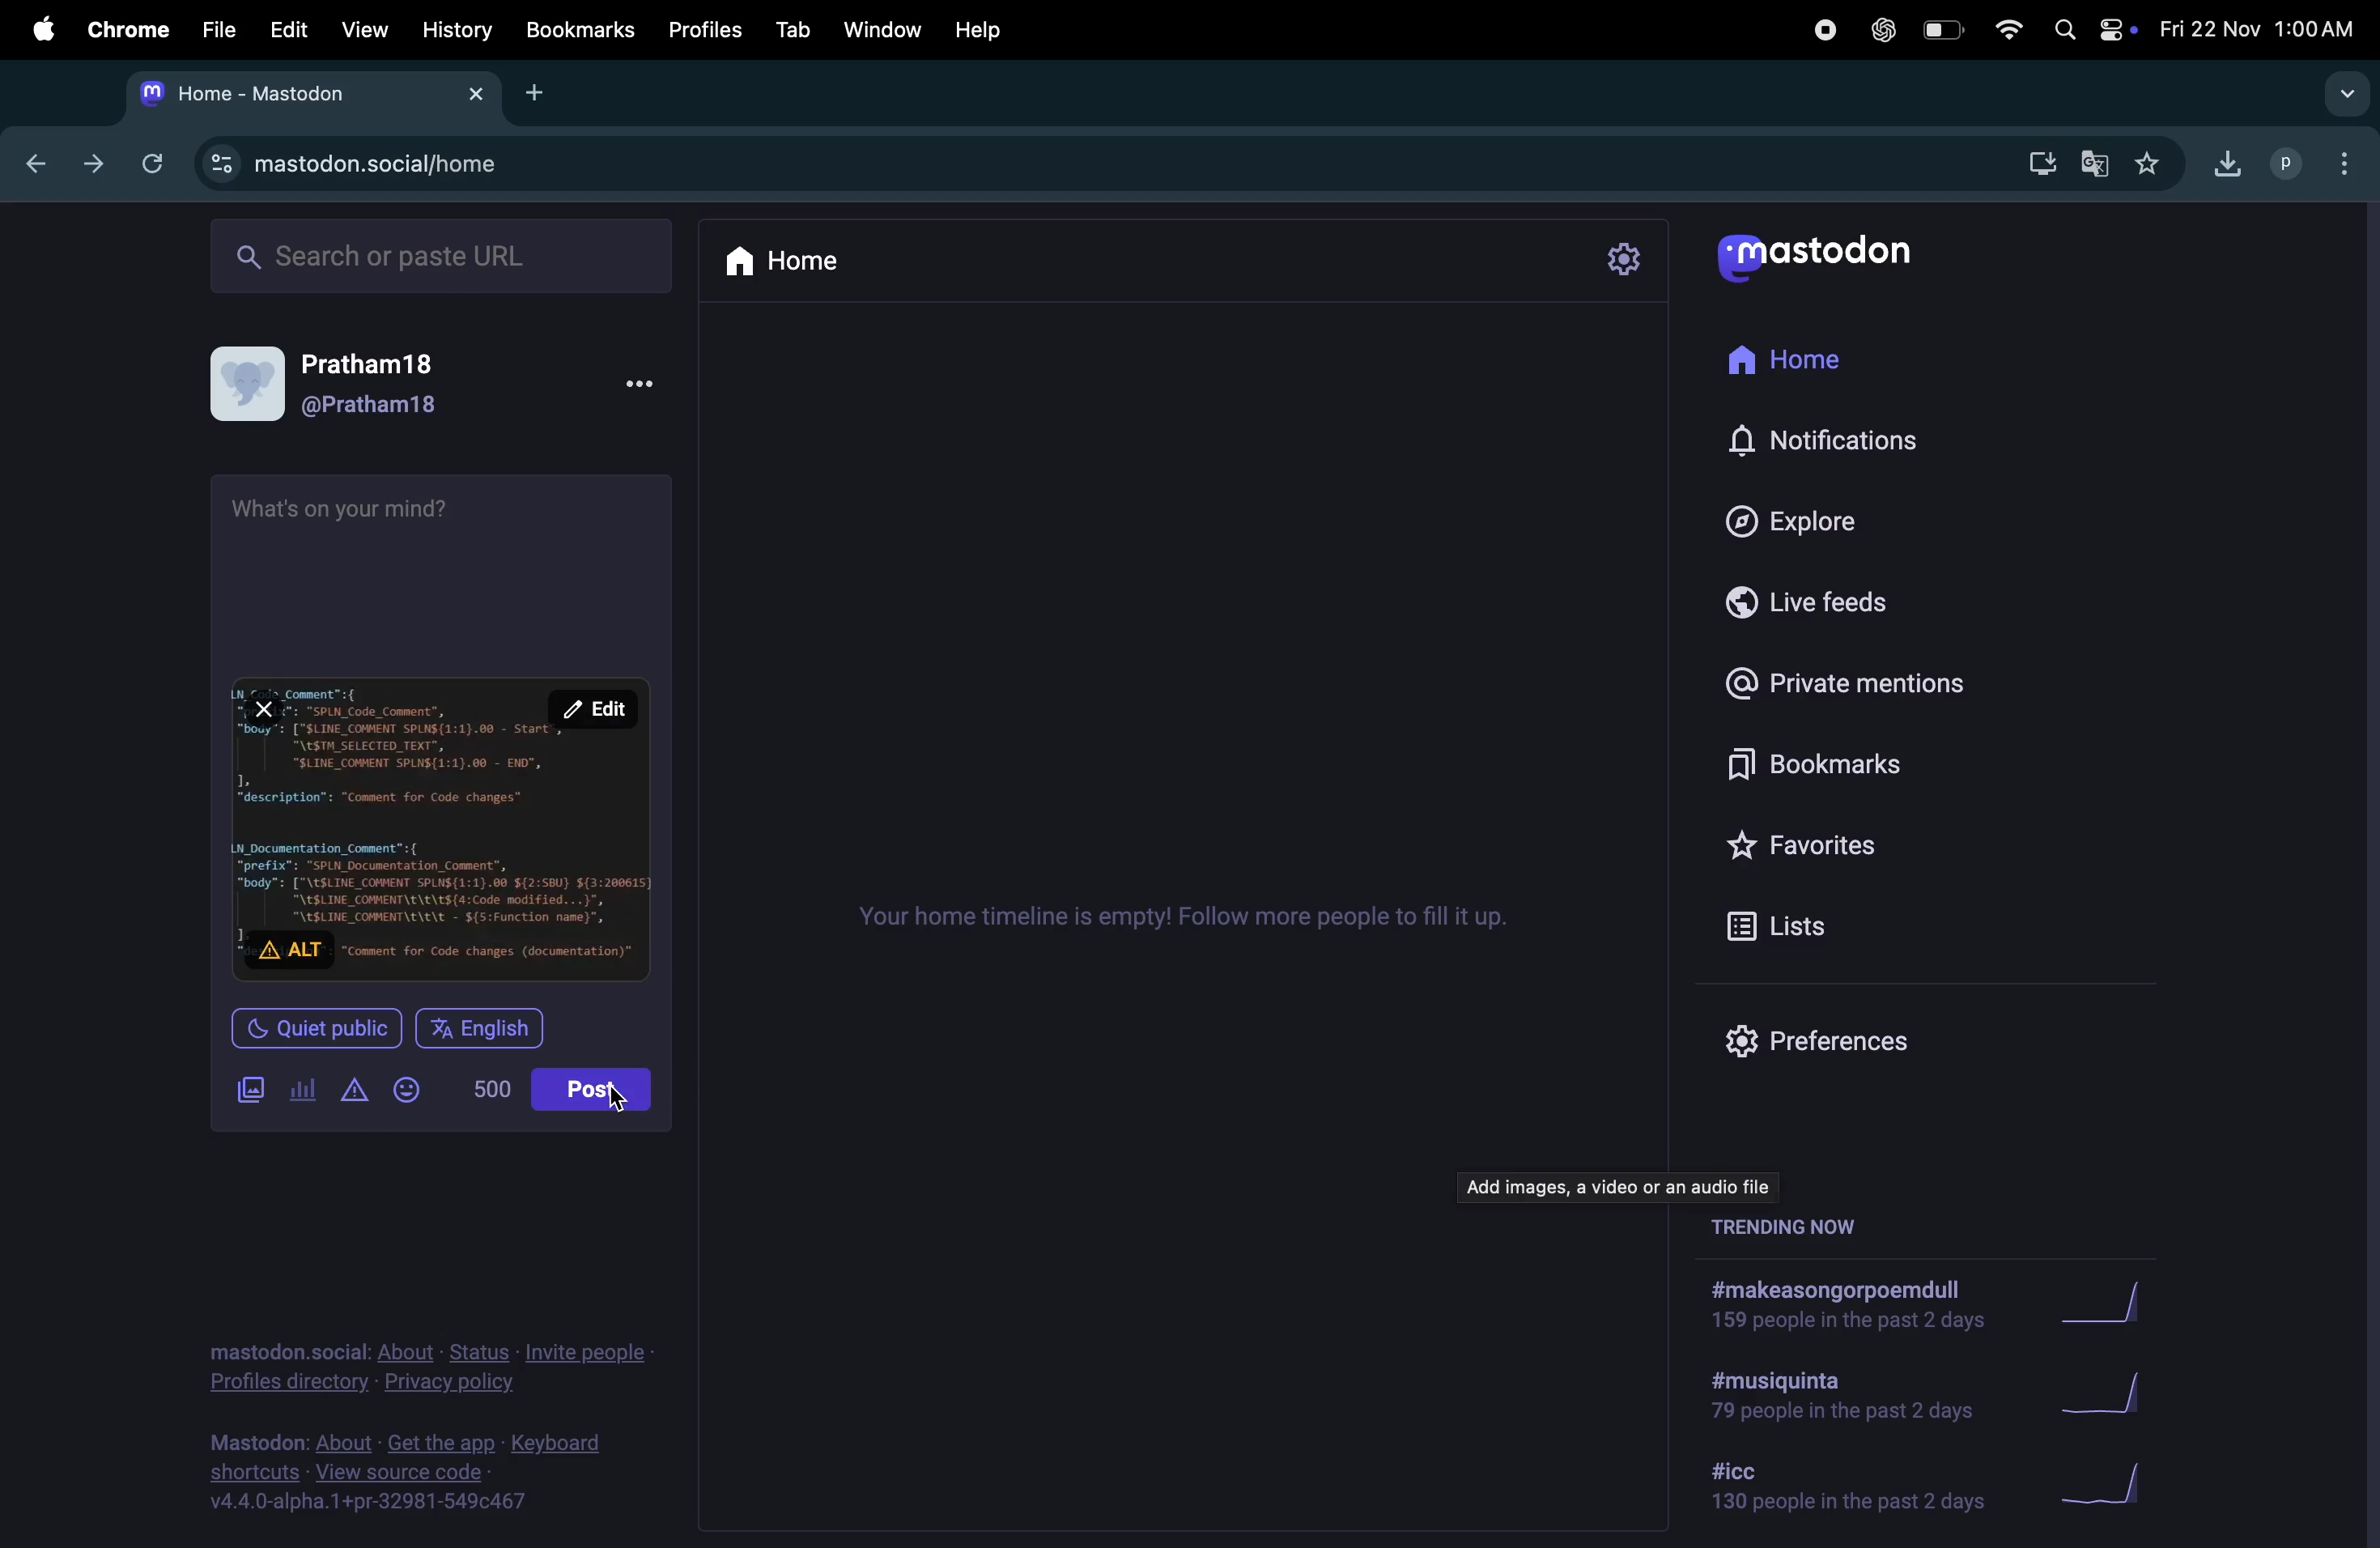 This screenshot has height=1548, width=2380. I want to click on mastodon, so click(1841, 258).